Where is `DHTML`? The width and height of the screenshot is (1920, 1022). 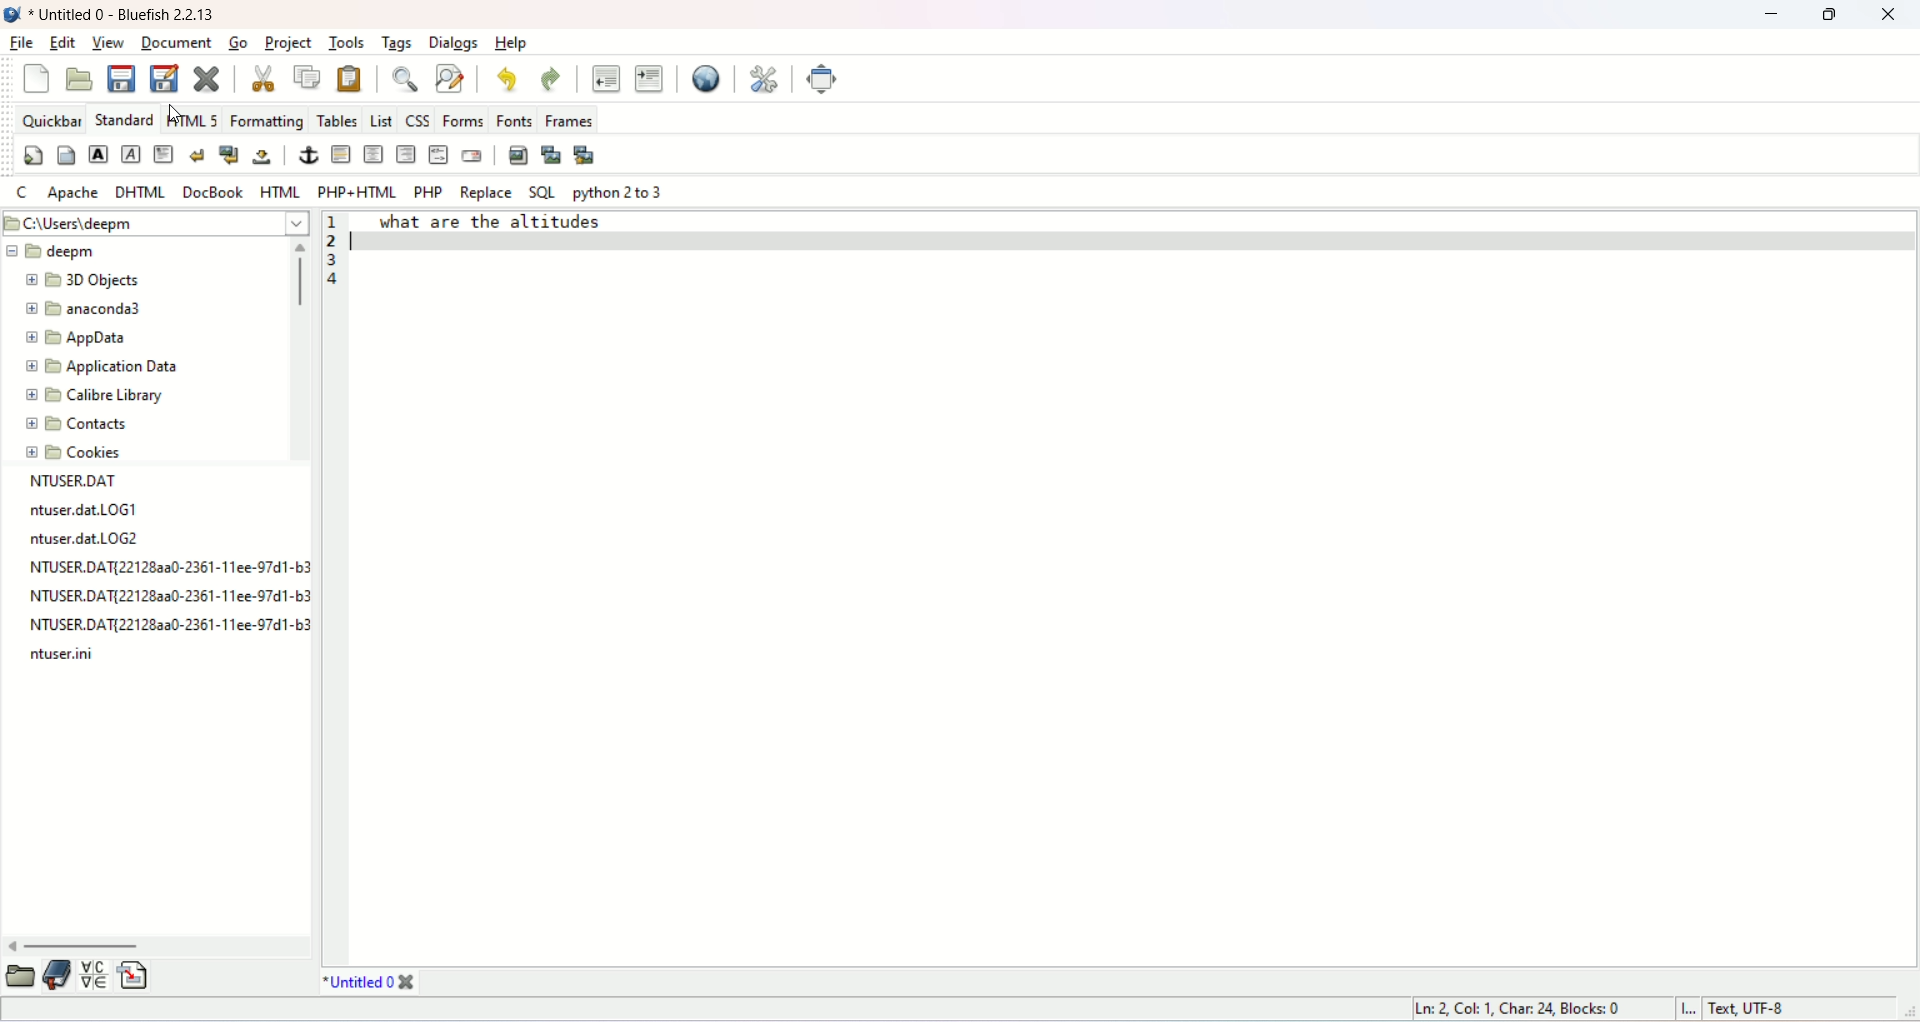 DHTML is located at coordinates (142, 193).